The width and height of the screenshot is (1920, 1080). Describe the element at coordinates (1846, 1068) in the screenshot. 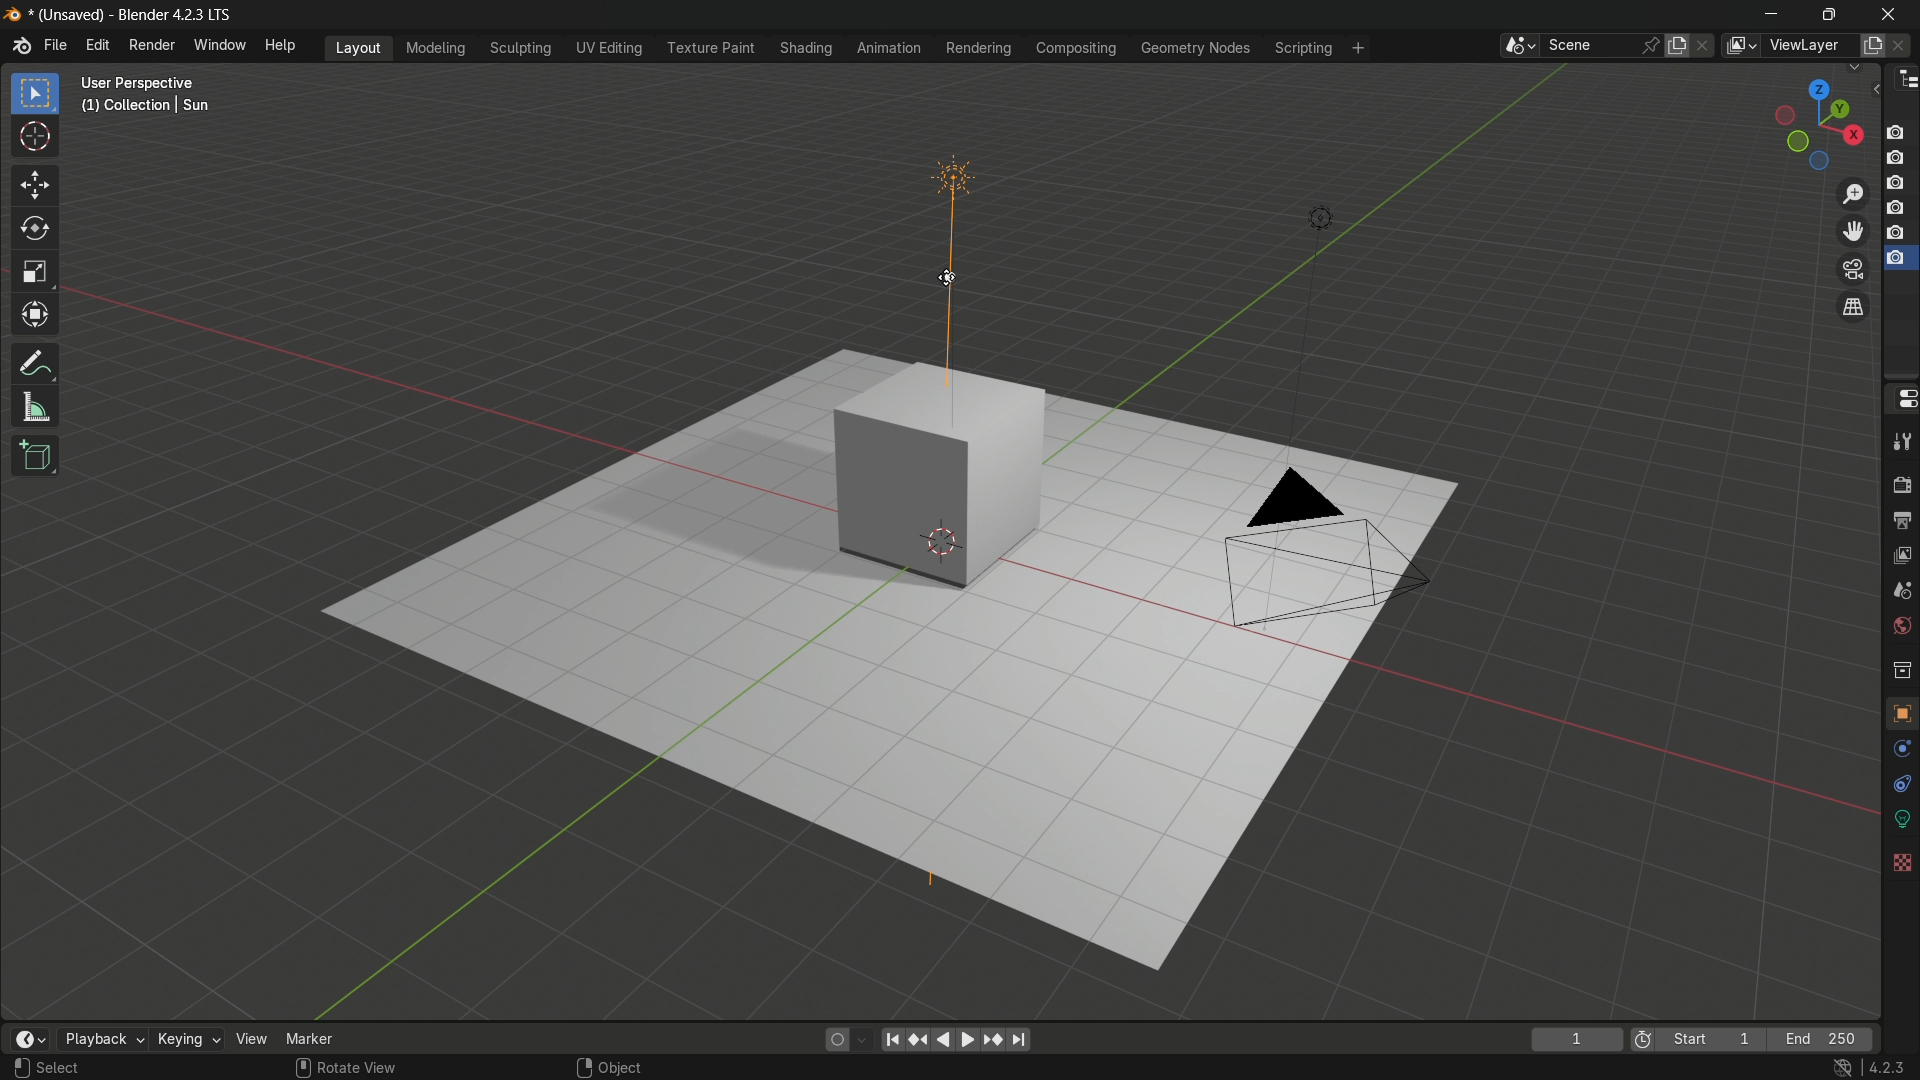

I see `no internet icon` at that location.